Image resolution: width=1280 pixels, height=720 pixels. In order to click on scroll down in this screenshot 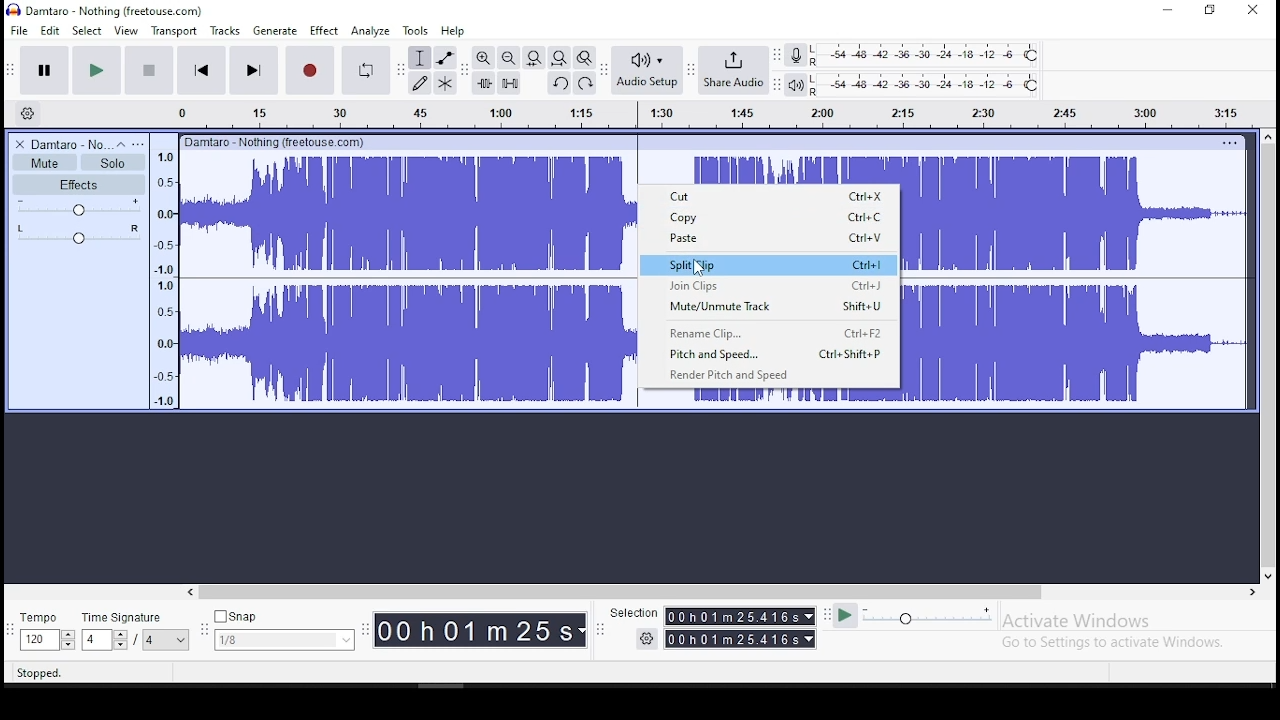, I will do `click(1267, 574)`.